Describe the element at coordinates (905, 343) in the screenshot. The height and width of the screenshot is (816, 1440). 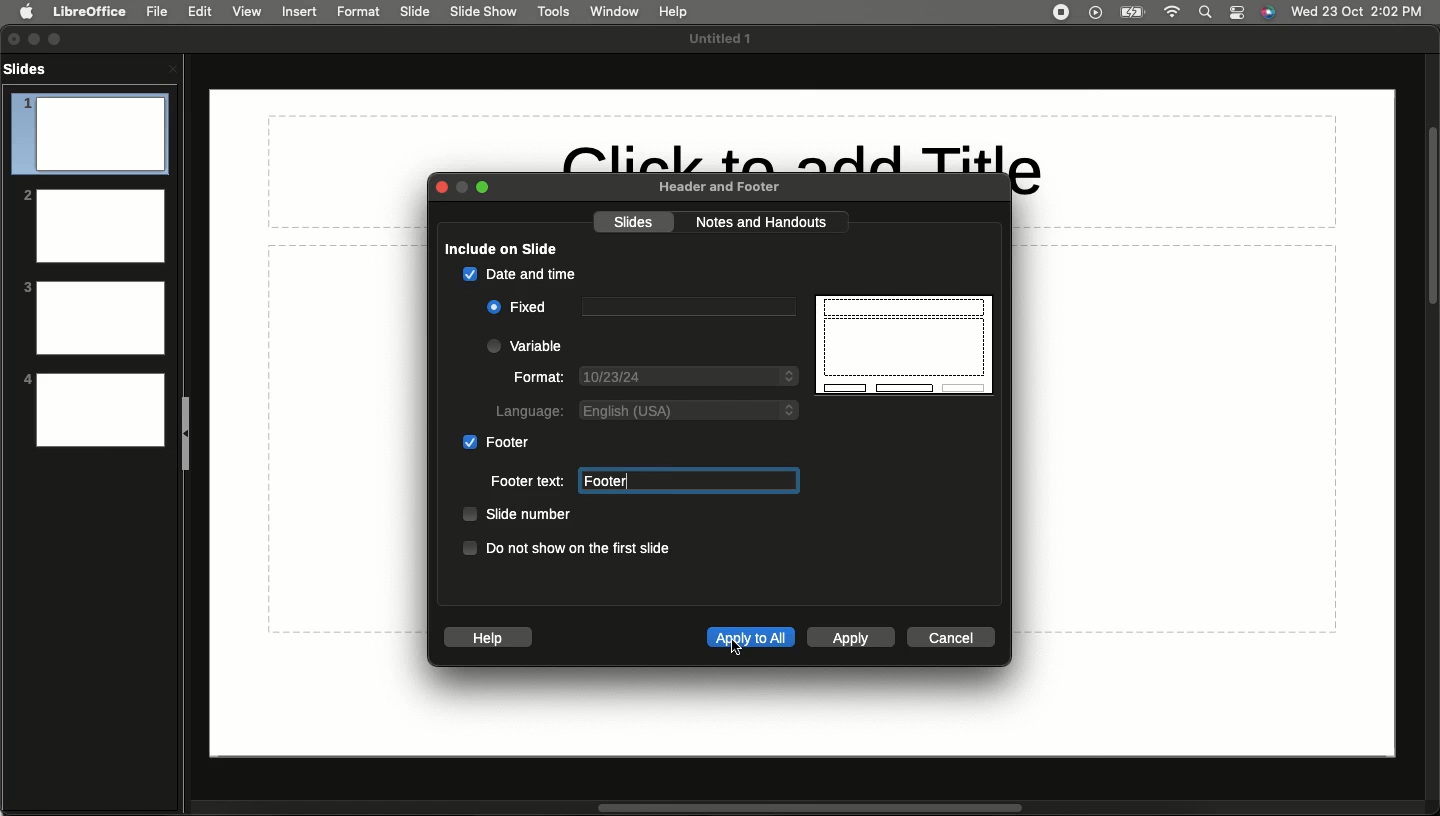
I see `Display` at that location.